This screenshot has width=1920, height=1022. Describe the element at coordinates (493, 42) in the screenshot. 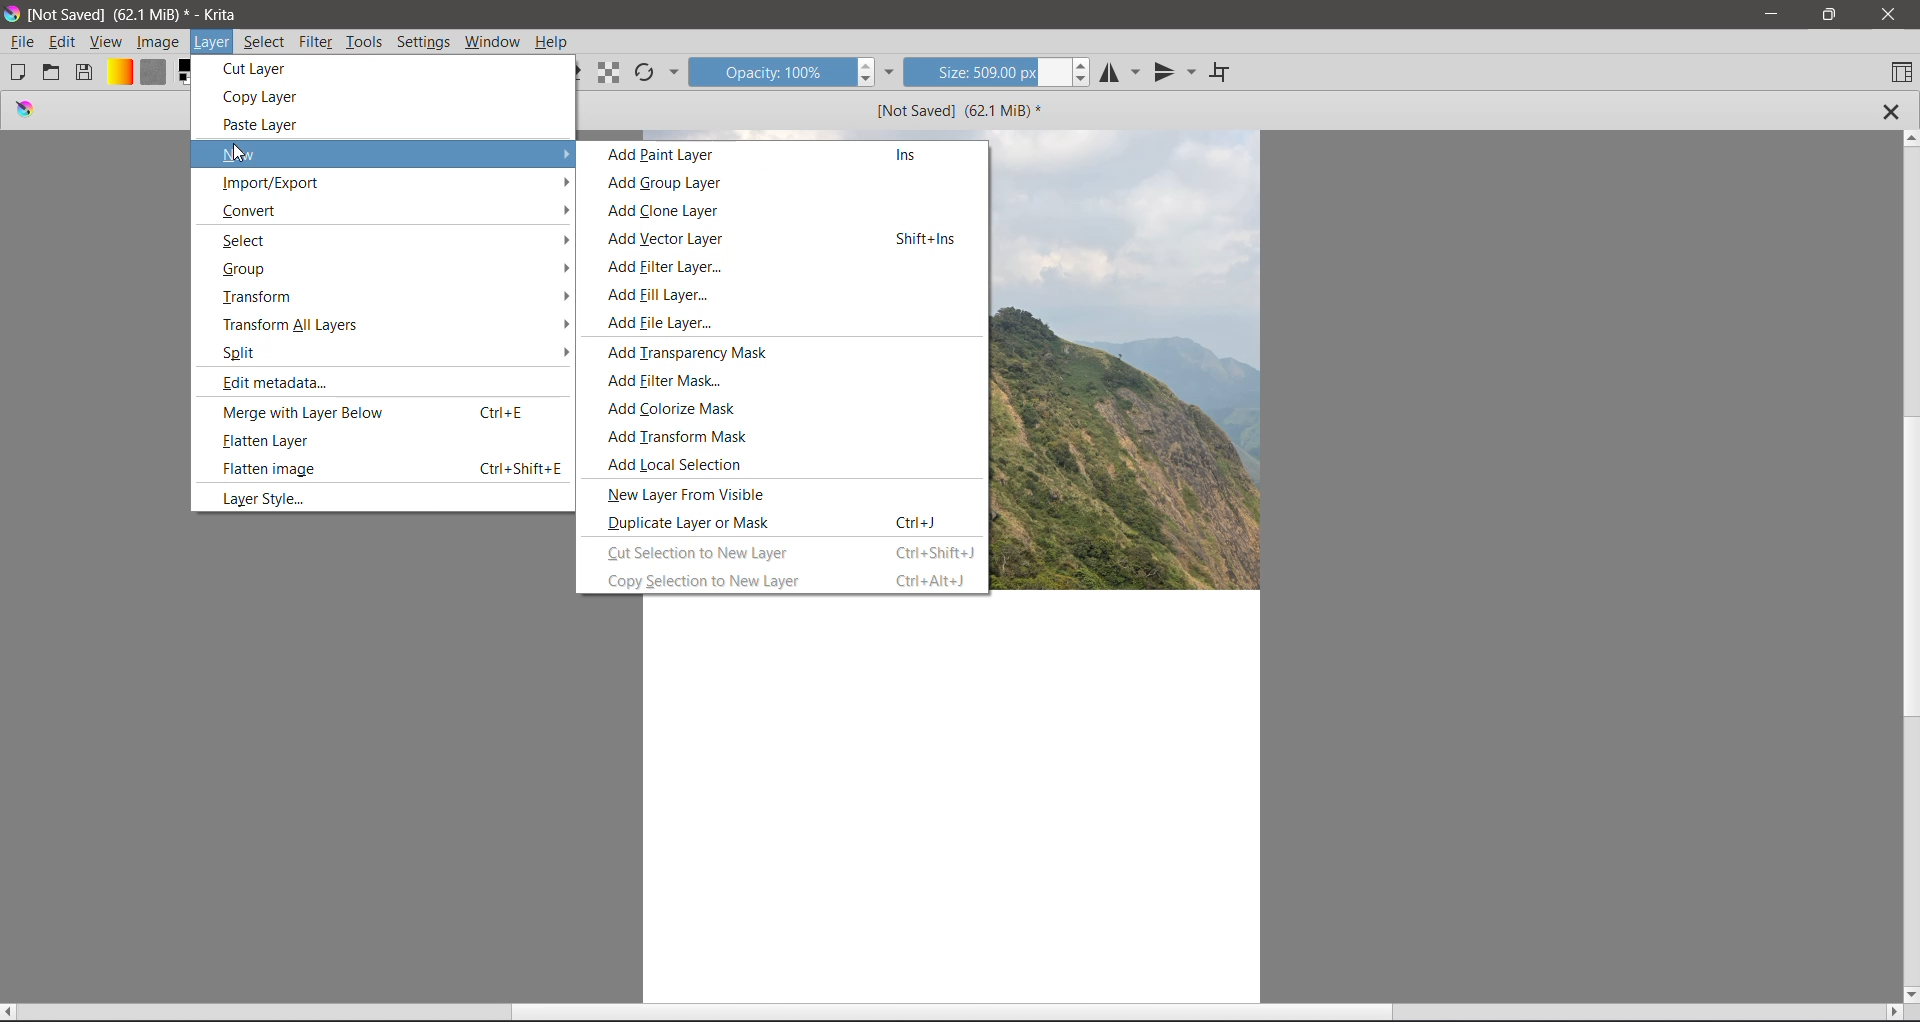

I see `Windows` at that location.